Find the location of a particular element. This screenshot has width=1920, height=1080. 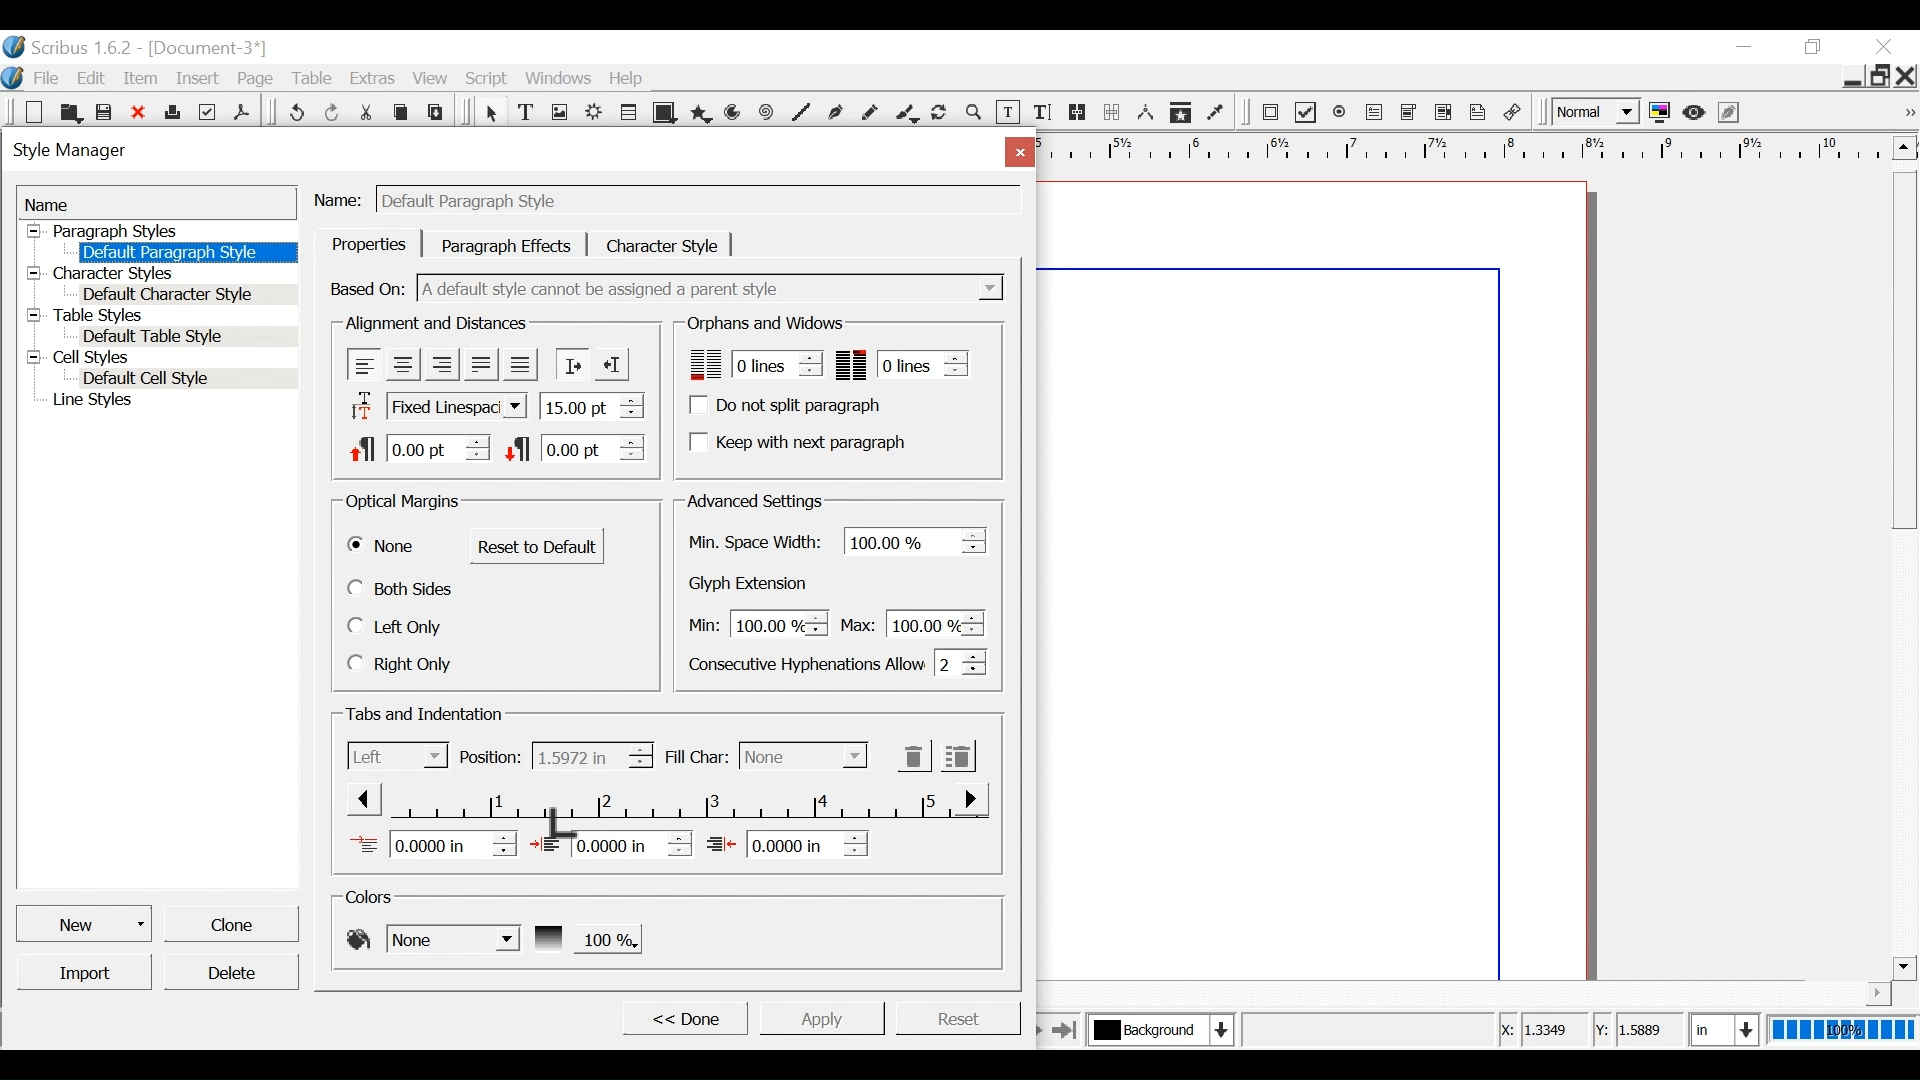

Logo is located at coordinates (13, 77).